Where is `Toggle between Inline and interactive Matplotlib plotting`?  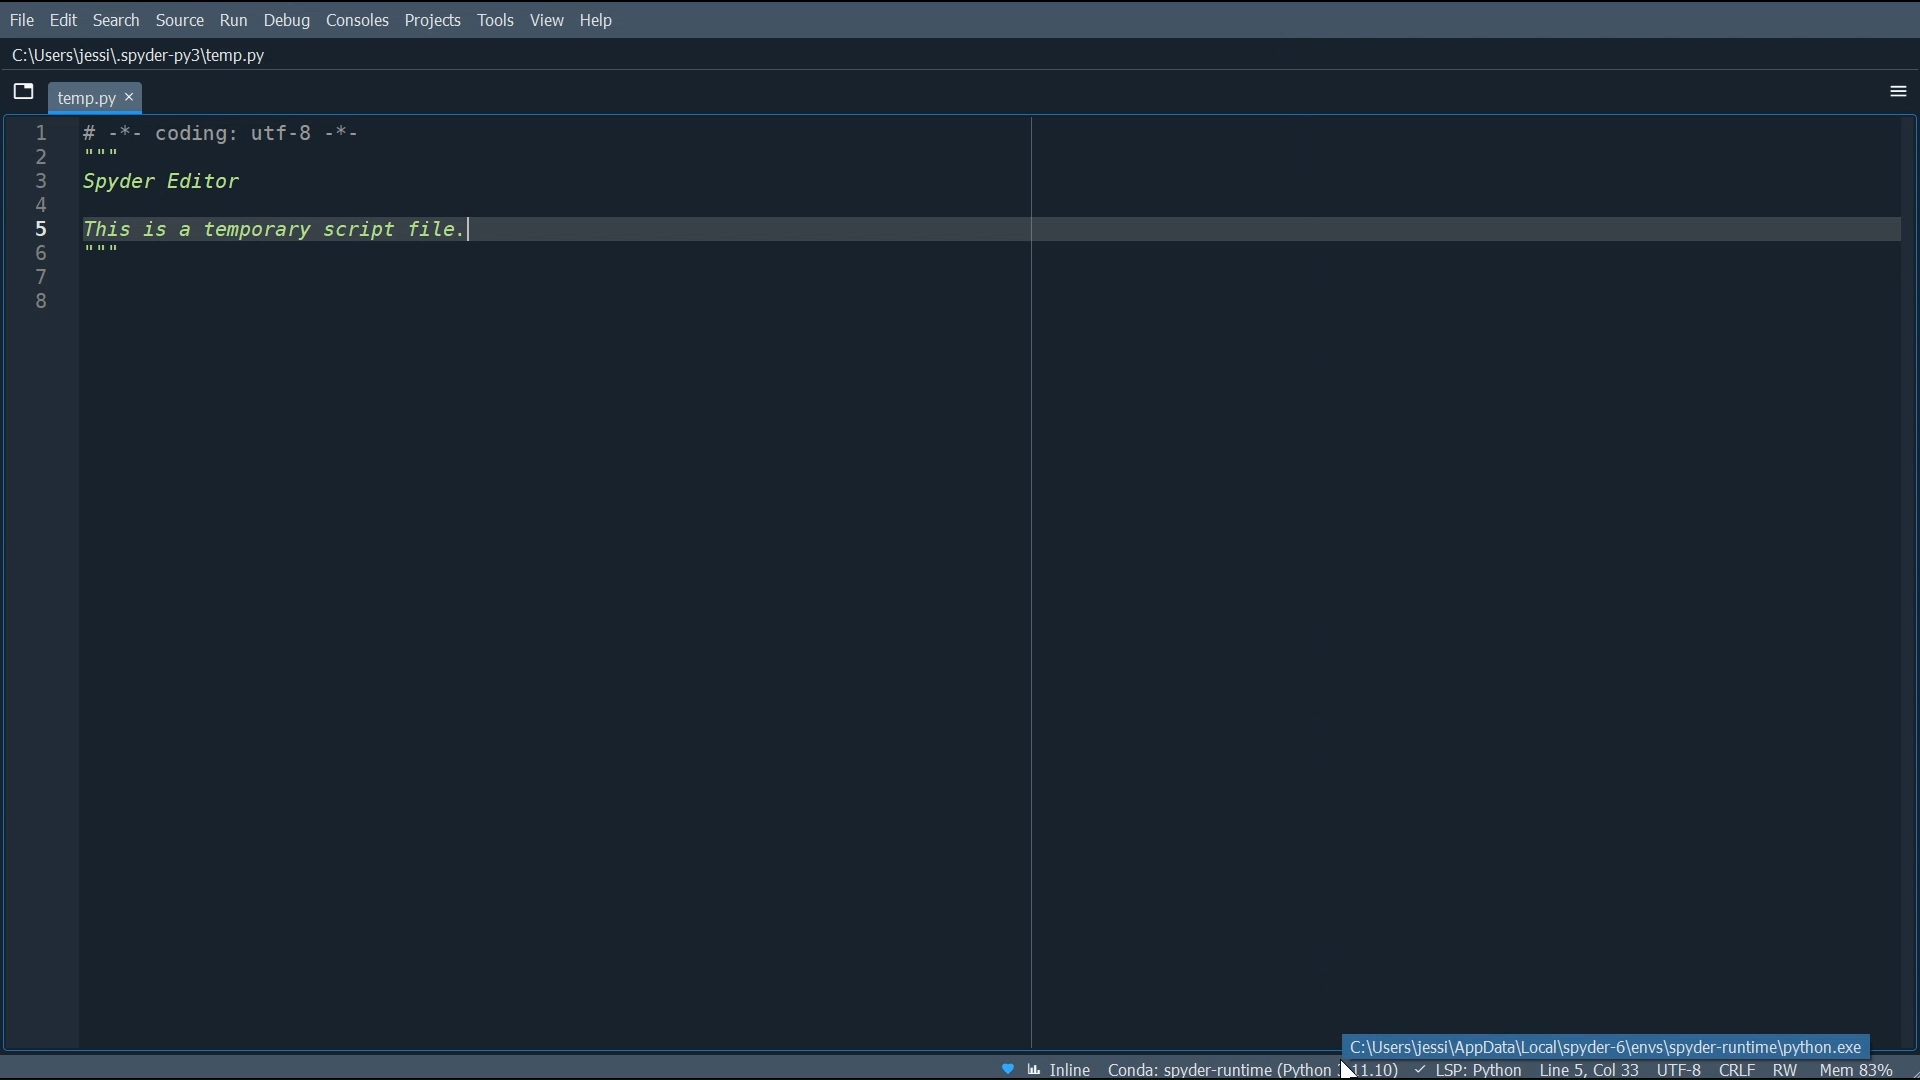
Toggle between Inline and interactive Matplotlib plotting is located at coordinates (1060, 1066).